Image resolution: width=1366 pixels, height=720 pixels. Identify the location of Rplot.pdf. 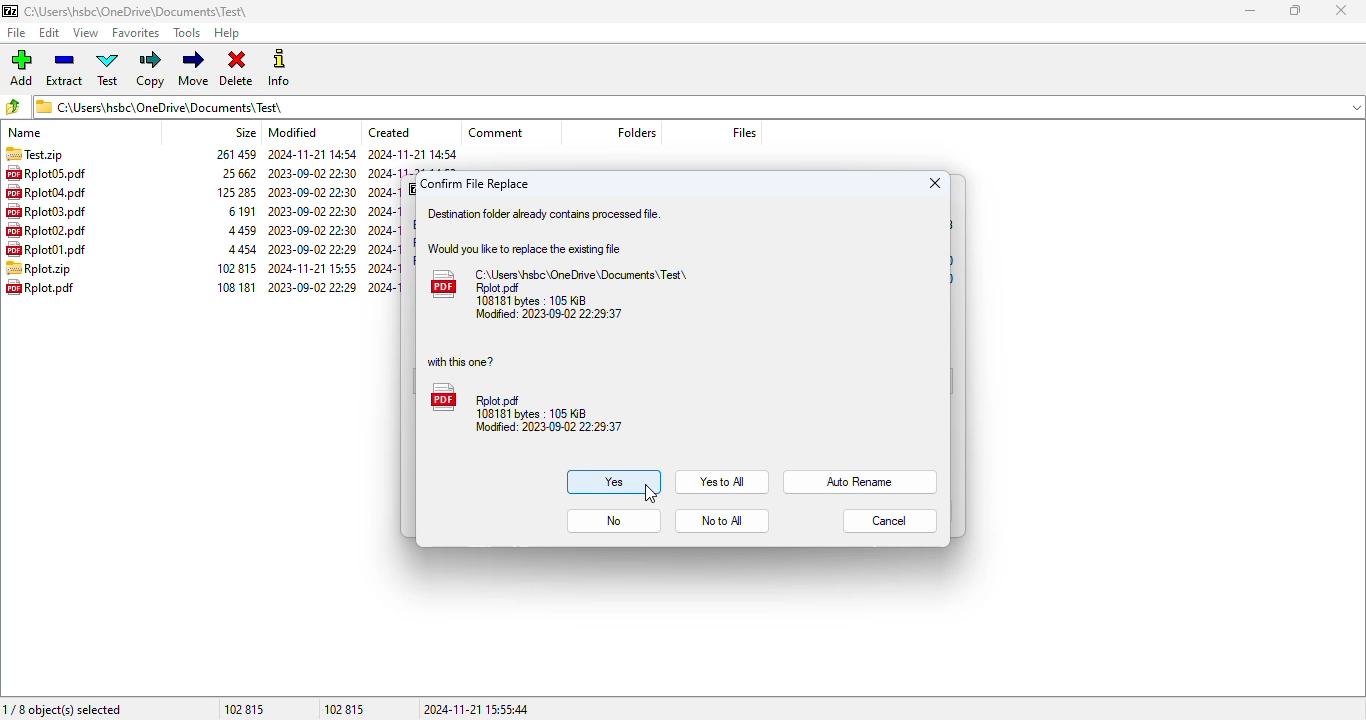
(527, 408).